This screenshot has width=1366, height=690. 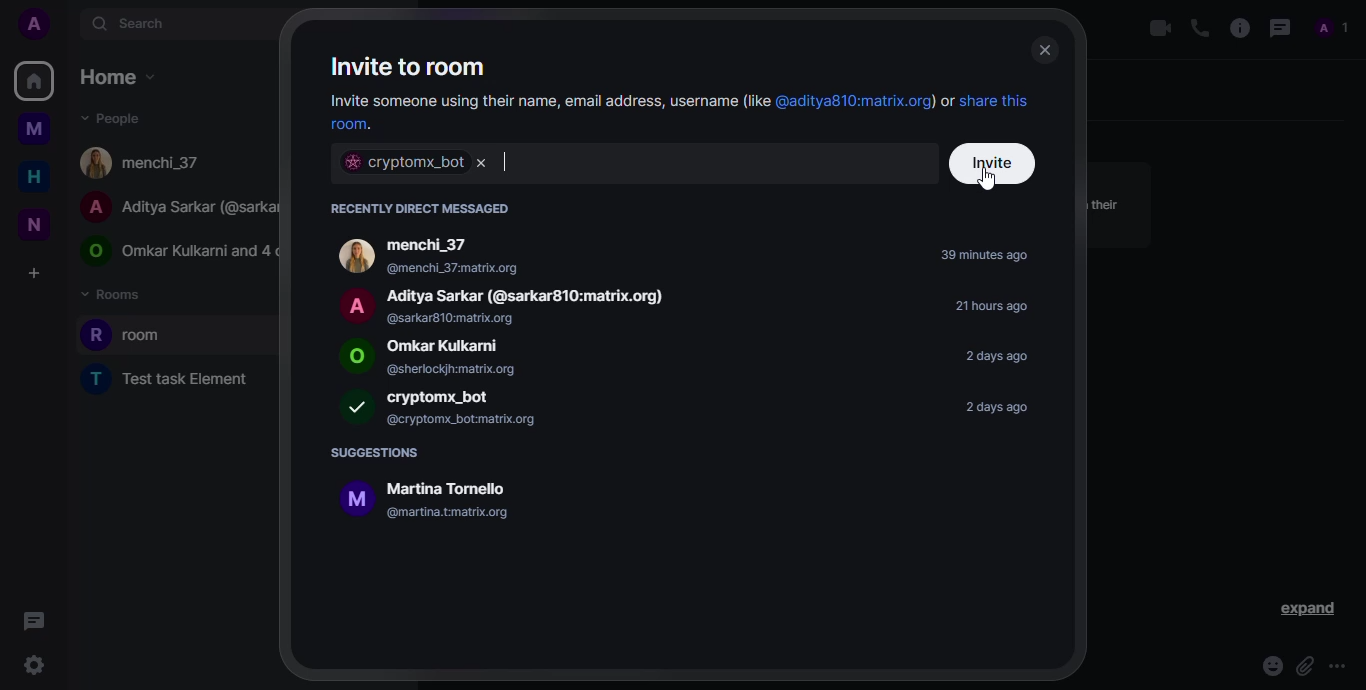 I want to click on @sarkar810:matrix.org, so click(x=459, y=318).